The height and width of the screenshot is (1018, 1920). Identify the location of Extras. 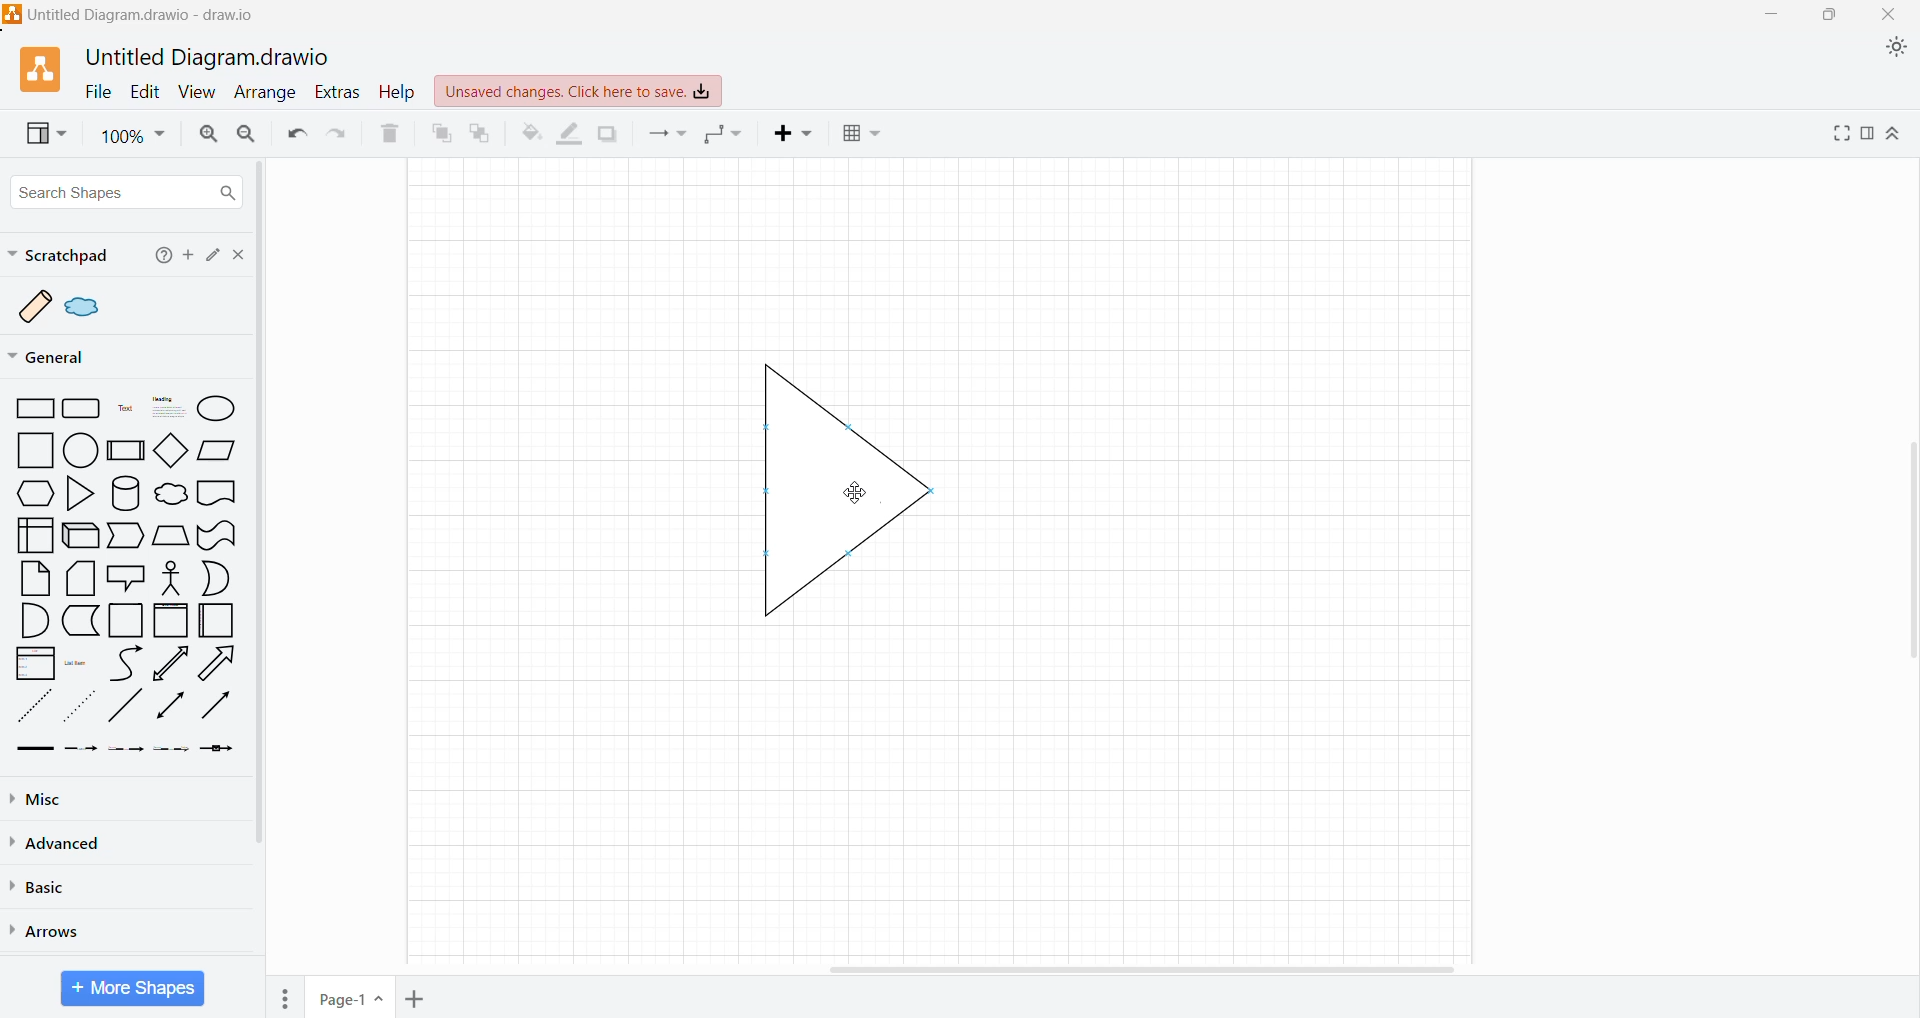
(342, 92).